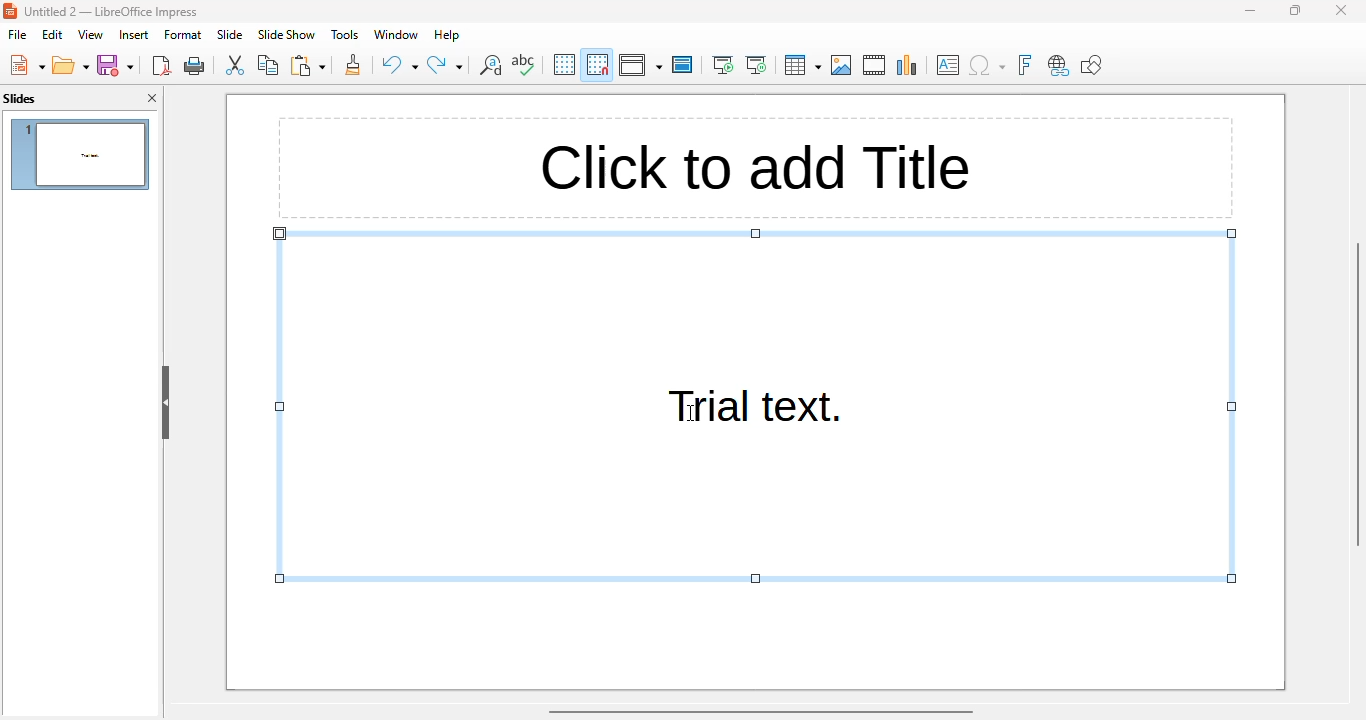 This screenshot has height=720, width=1366. Describe the element at coordinates (231, 34) in the screenshot. I see `slide` at that location.